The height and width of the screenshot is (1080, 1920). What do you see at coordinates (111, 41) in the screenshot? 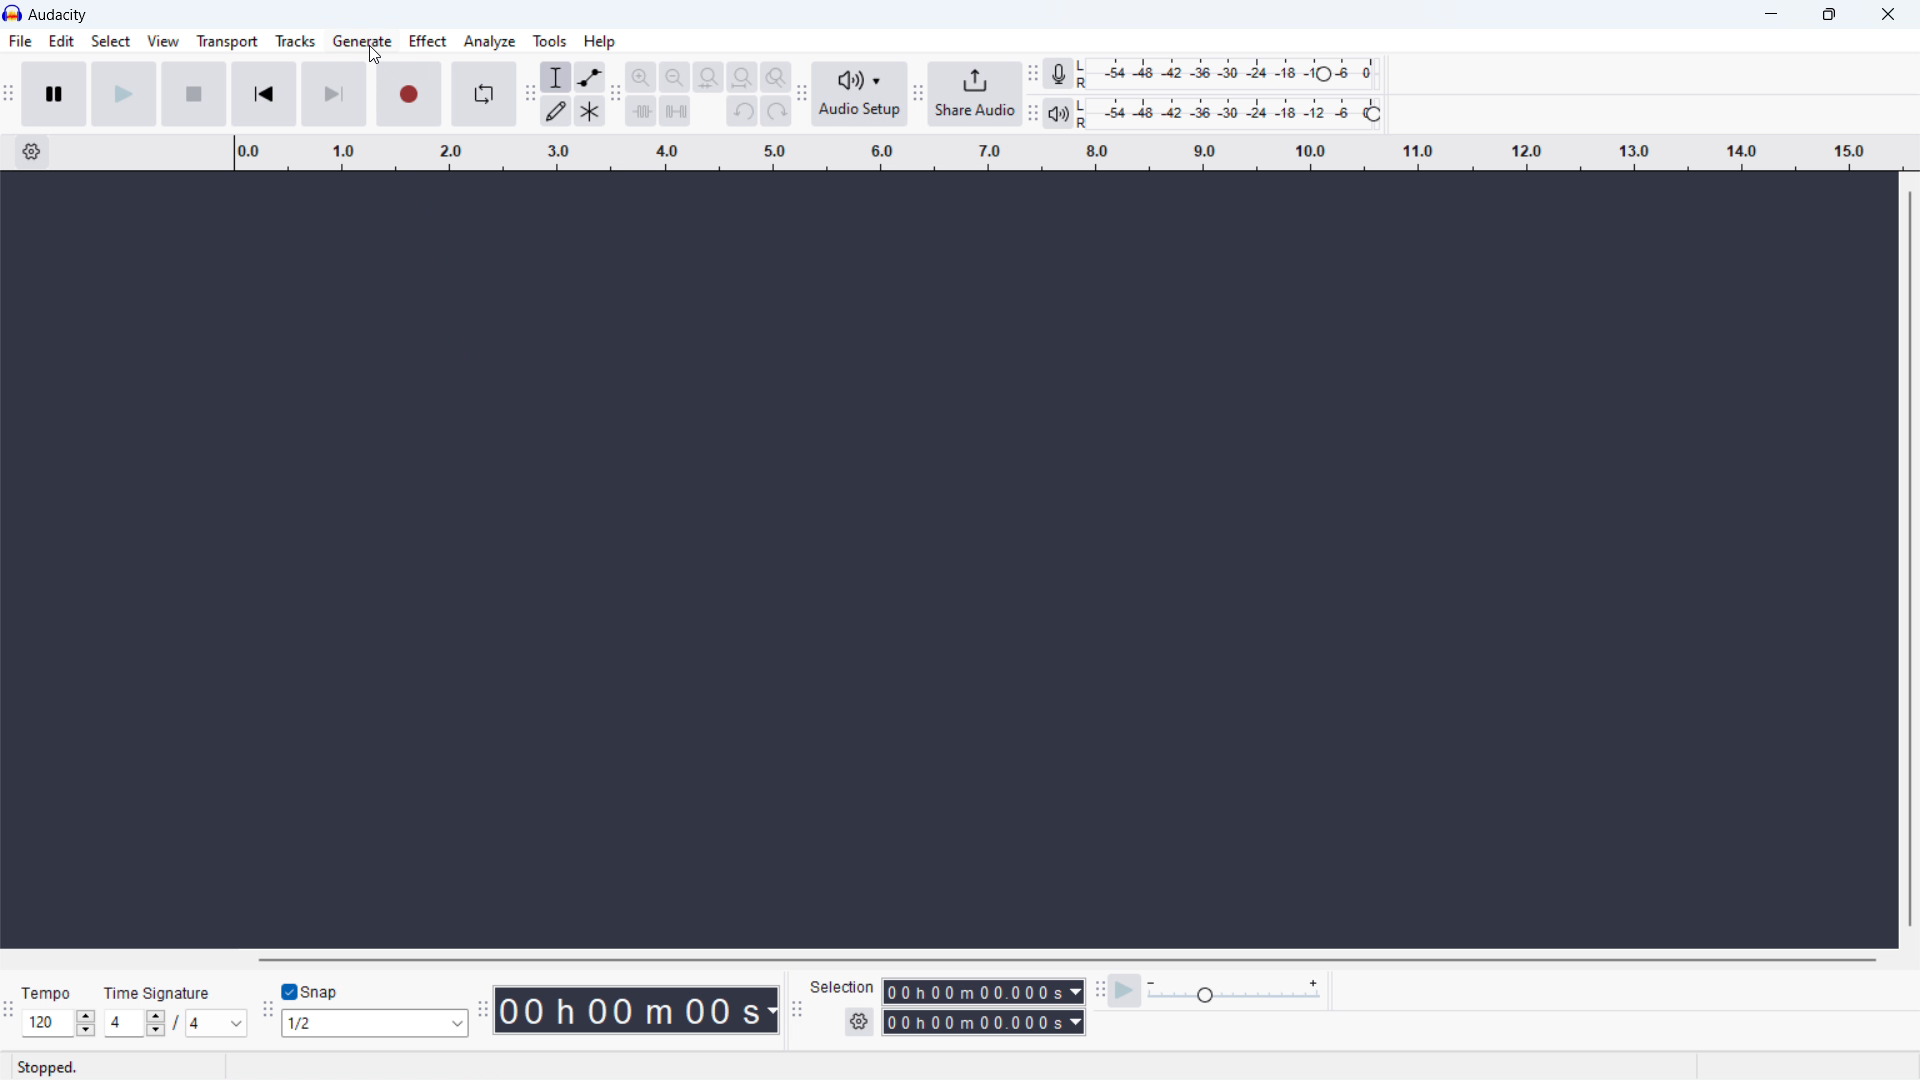
I see `select` at bounding box center [111, 41].